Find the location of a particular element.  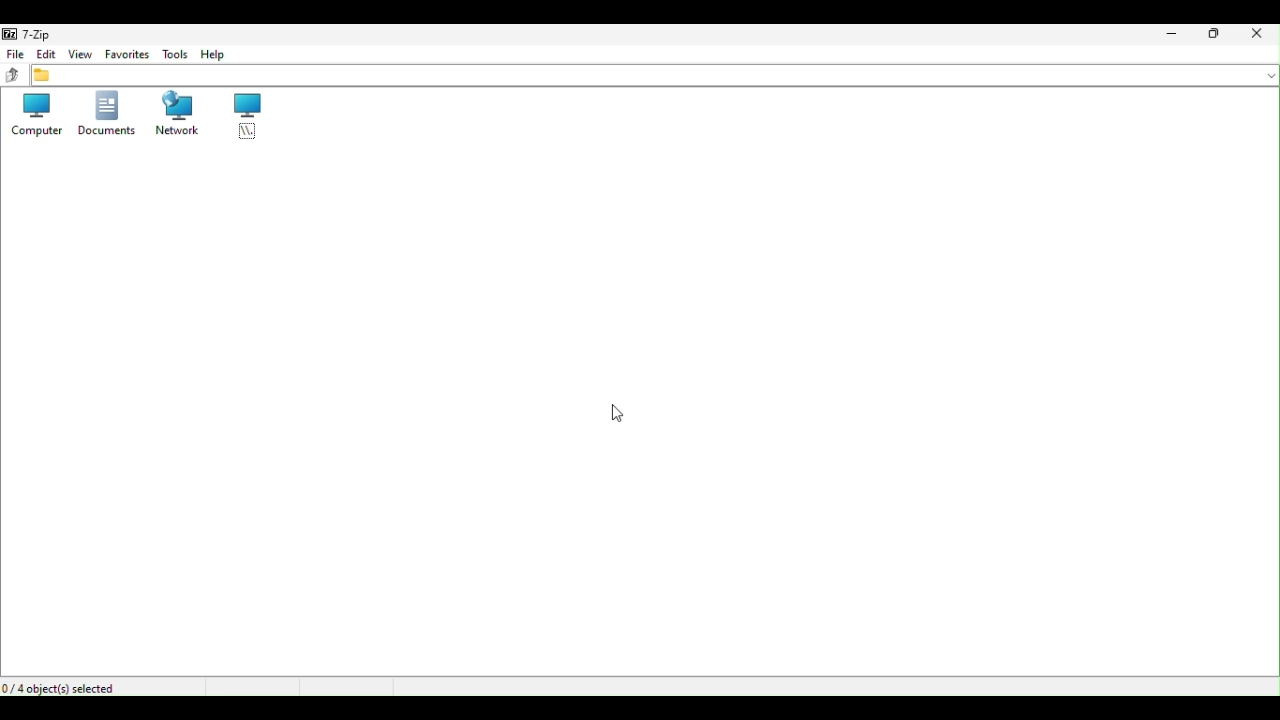

Edit is located at coordinates (46, 56).